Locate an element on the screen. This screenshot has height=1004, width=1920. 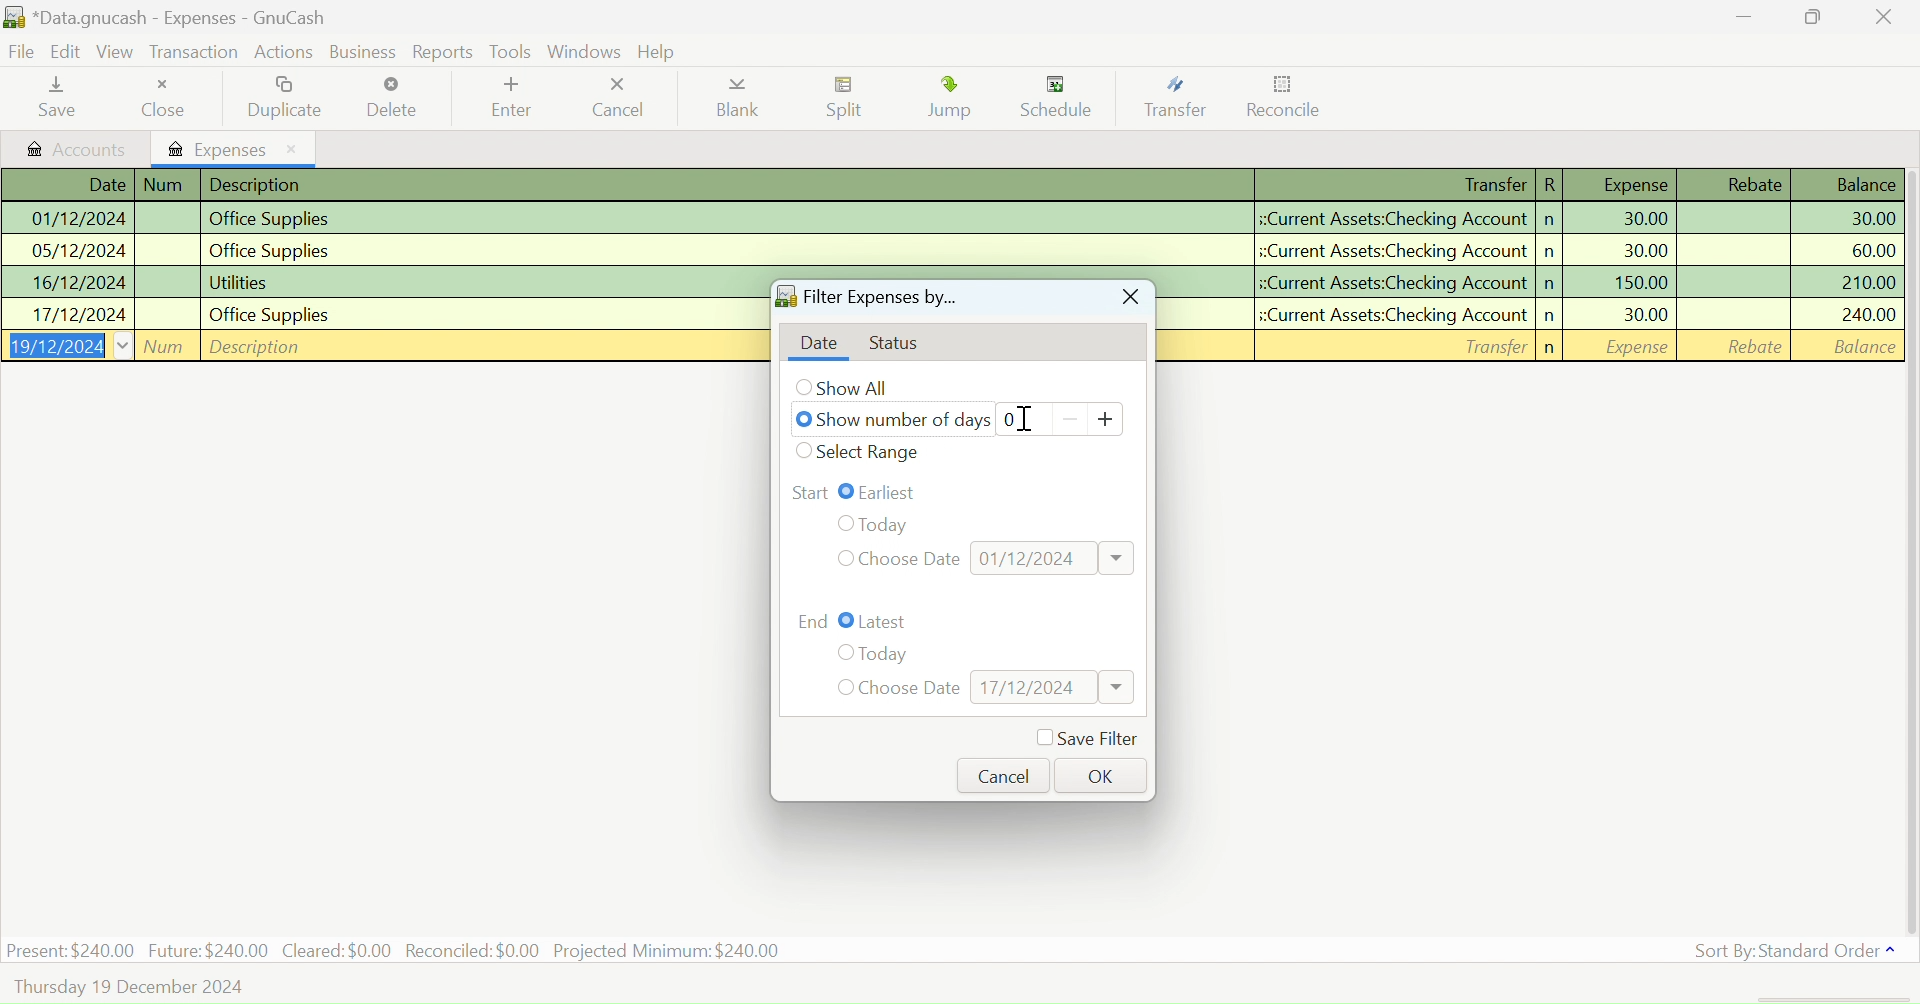
Save is located at coordinates (54, 99).